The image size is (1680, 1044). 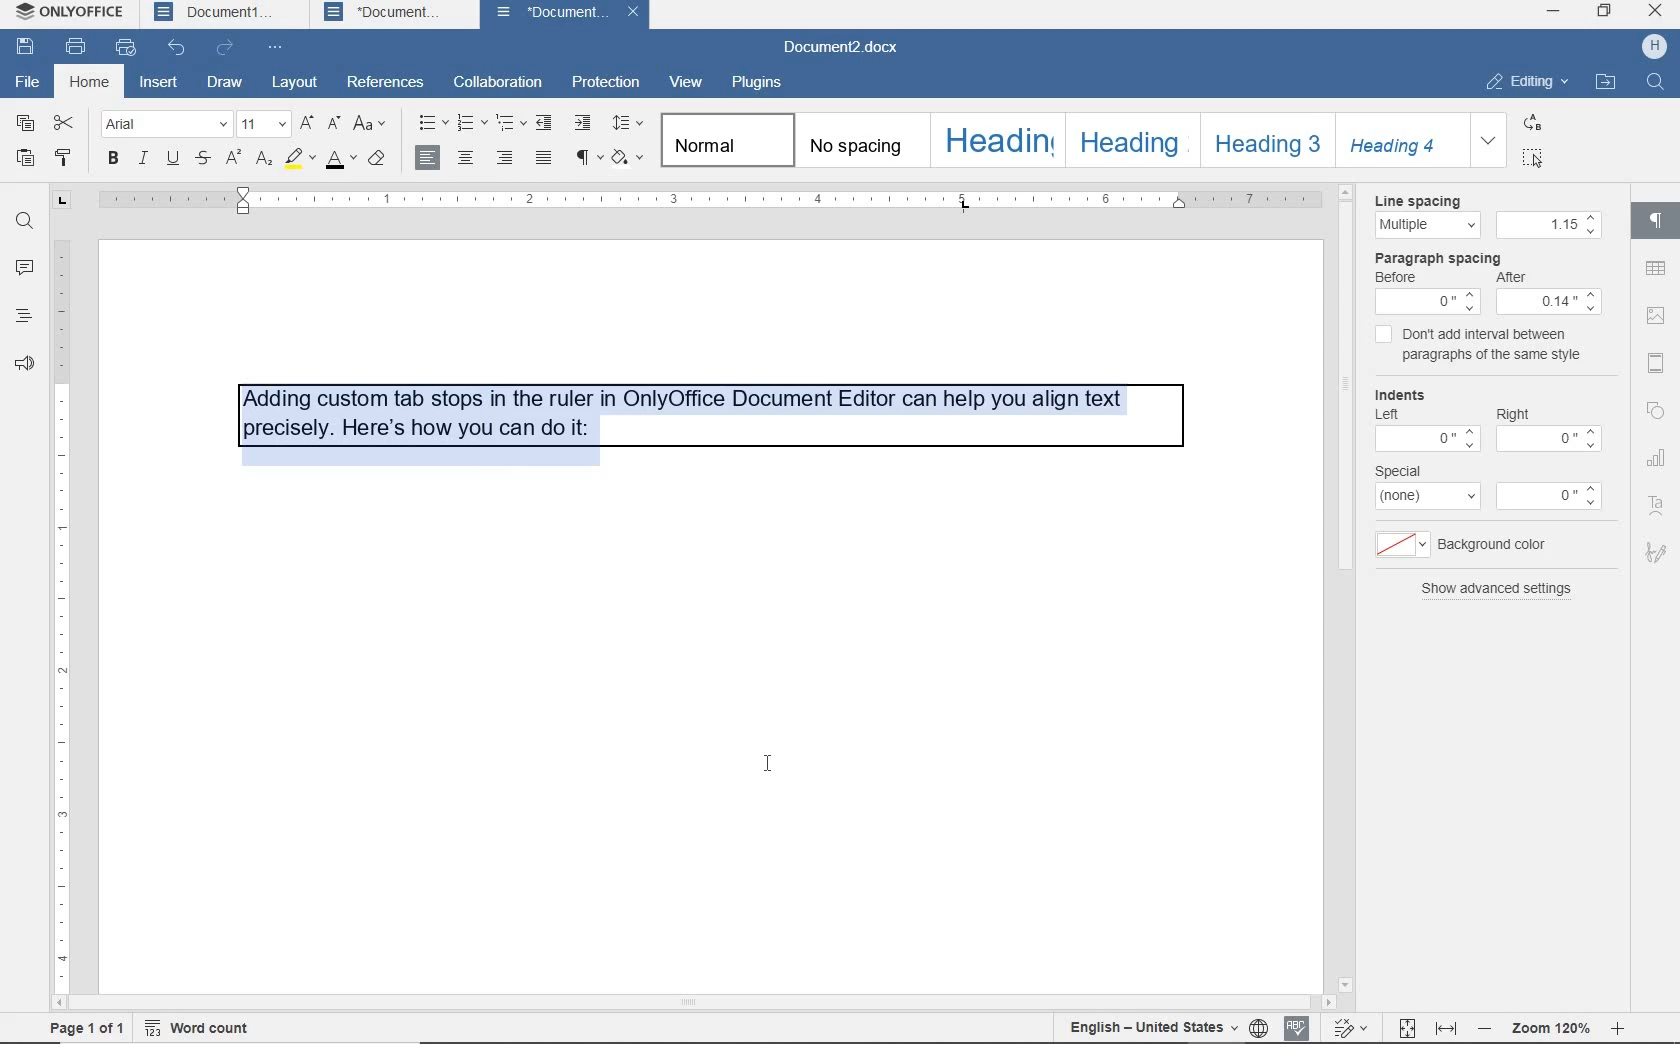 I want to click on headings, so click(x=21, y=318).